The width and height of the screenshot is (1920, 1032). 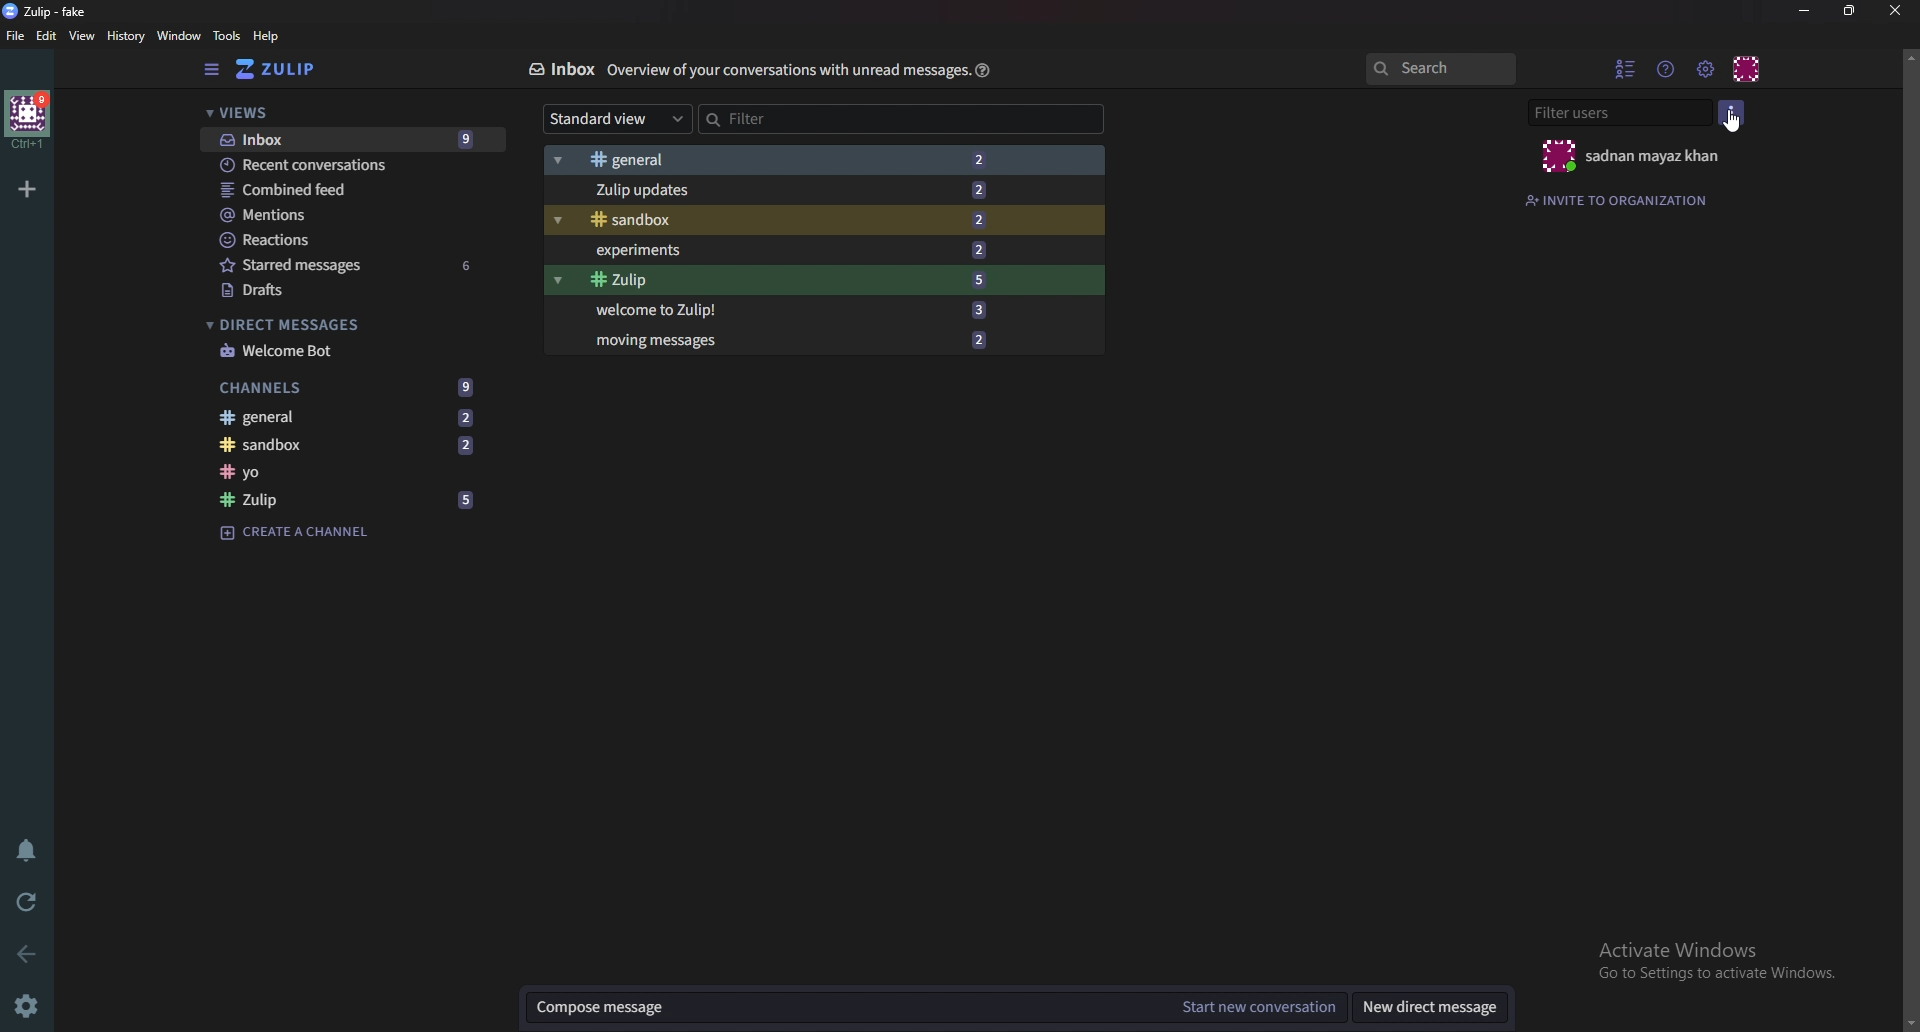 What do you see at coordinates (47, 12) in the screenshot?
I see `zulip` at bounding box center [47, 12].